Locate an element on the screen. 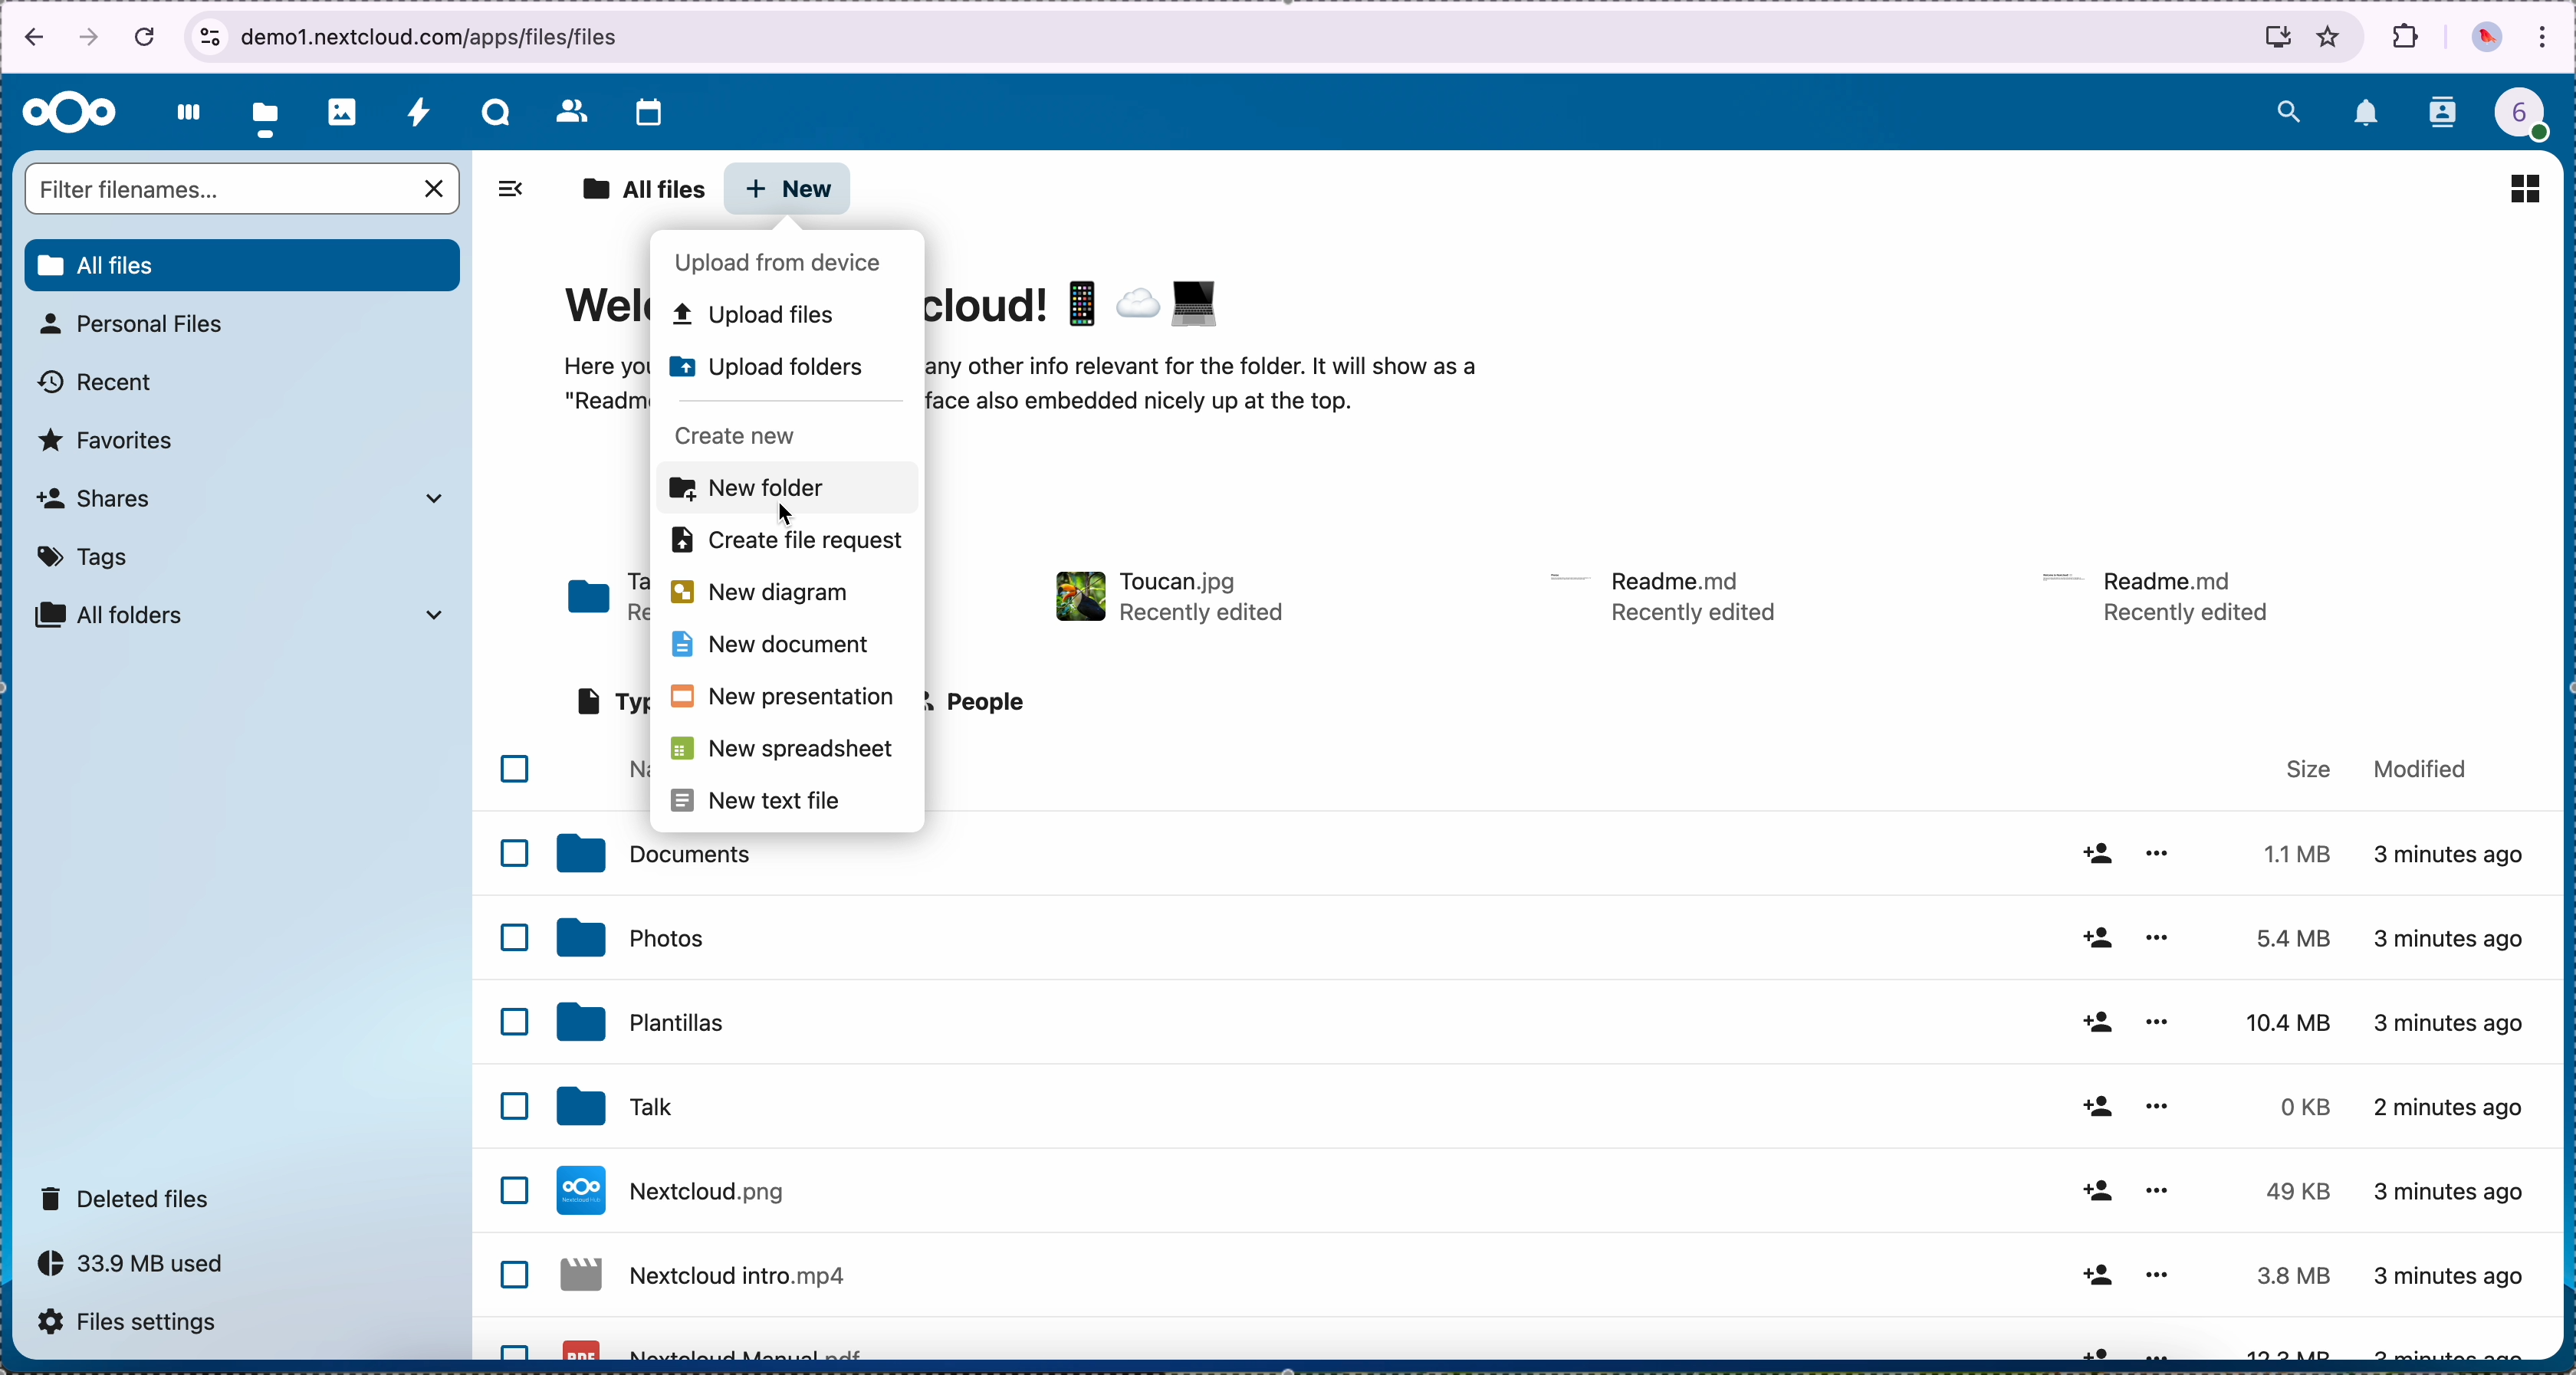 This screenshot has height=1375, width=2576. here is located at coordinates (610, 389).